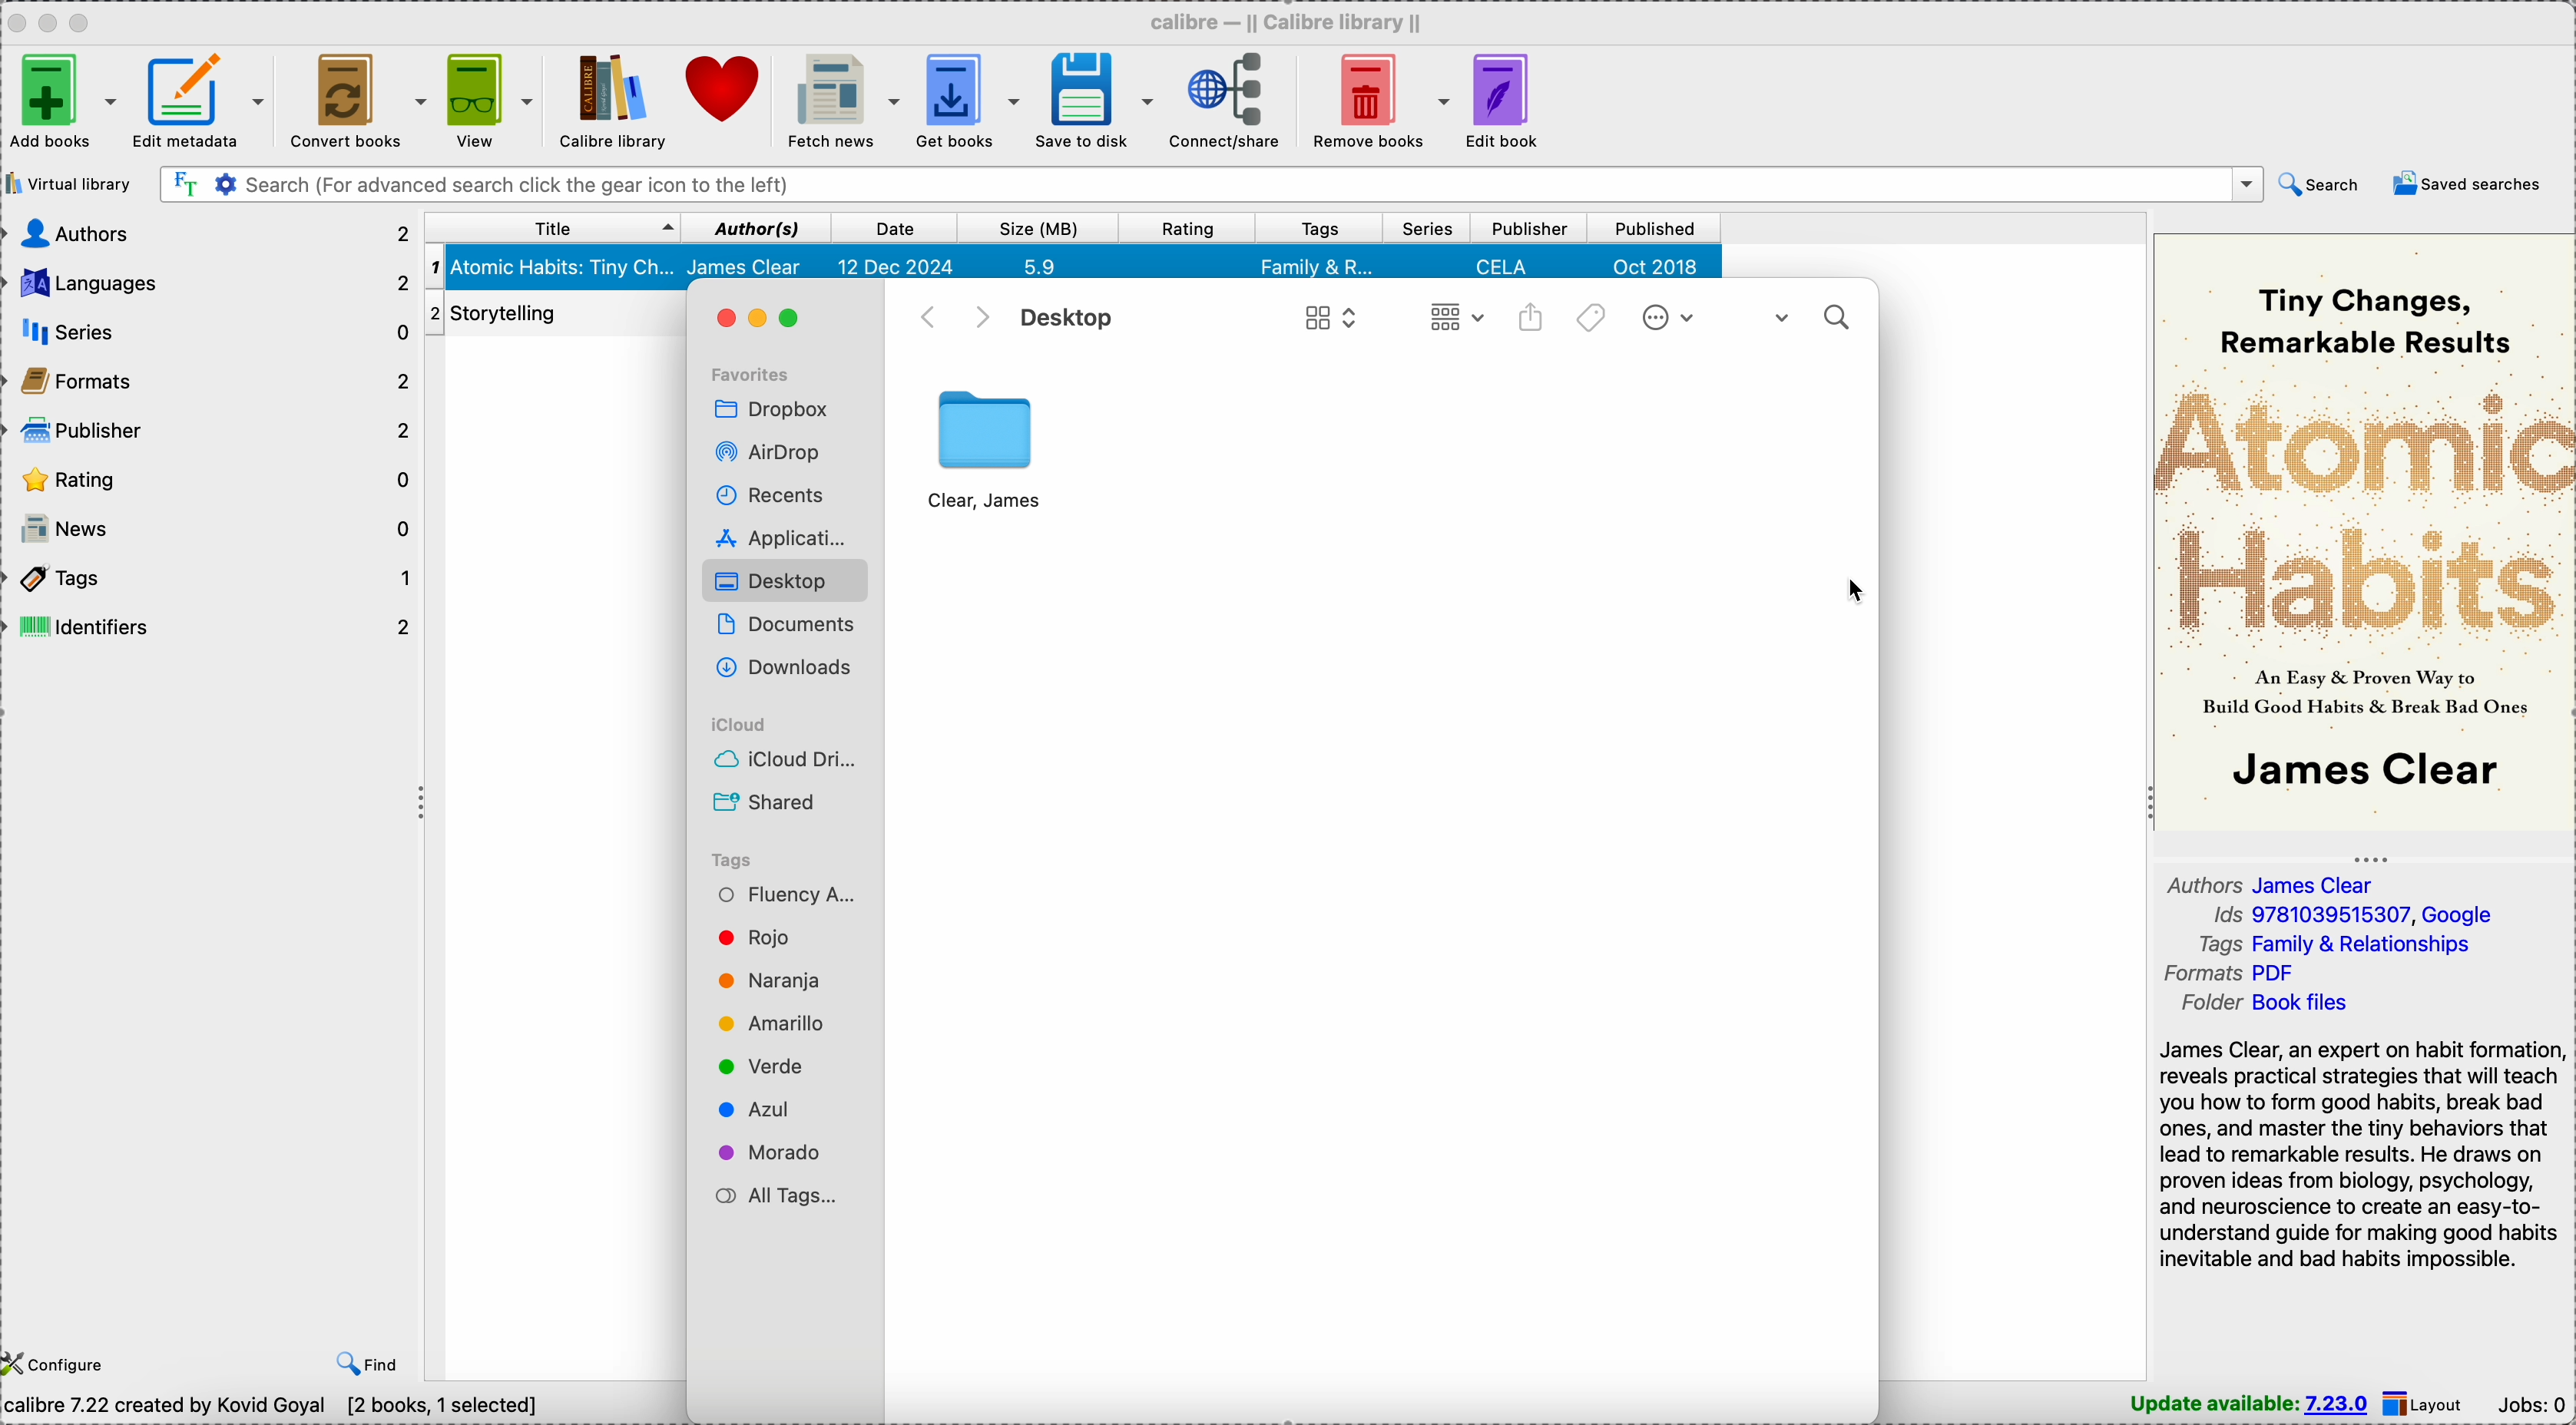 Image resolution: width=2576 pixels, height=1425 pixels. What do you see at coordinates (781, 667) in the screenshot?
I see `Downloads` at bounding box center [781, 667].